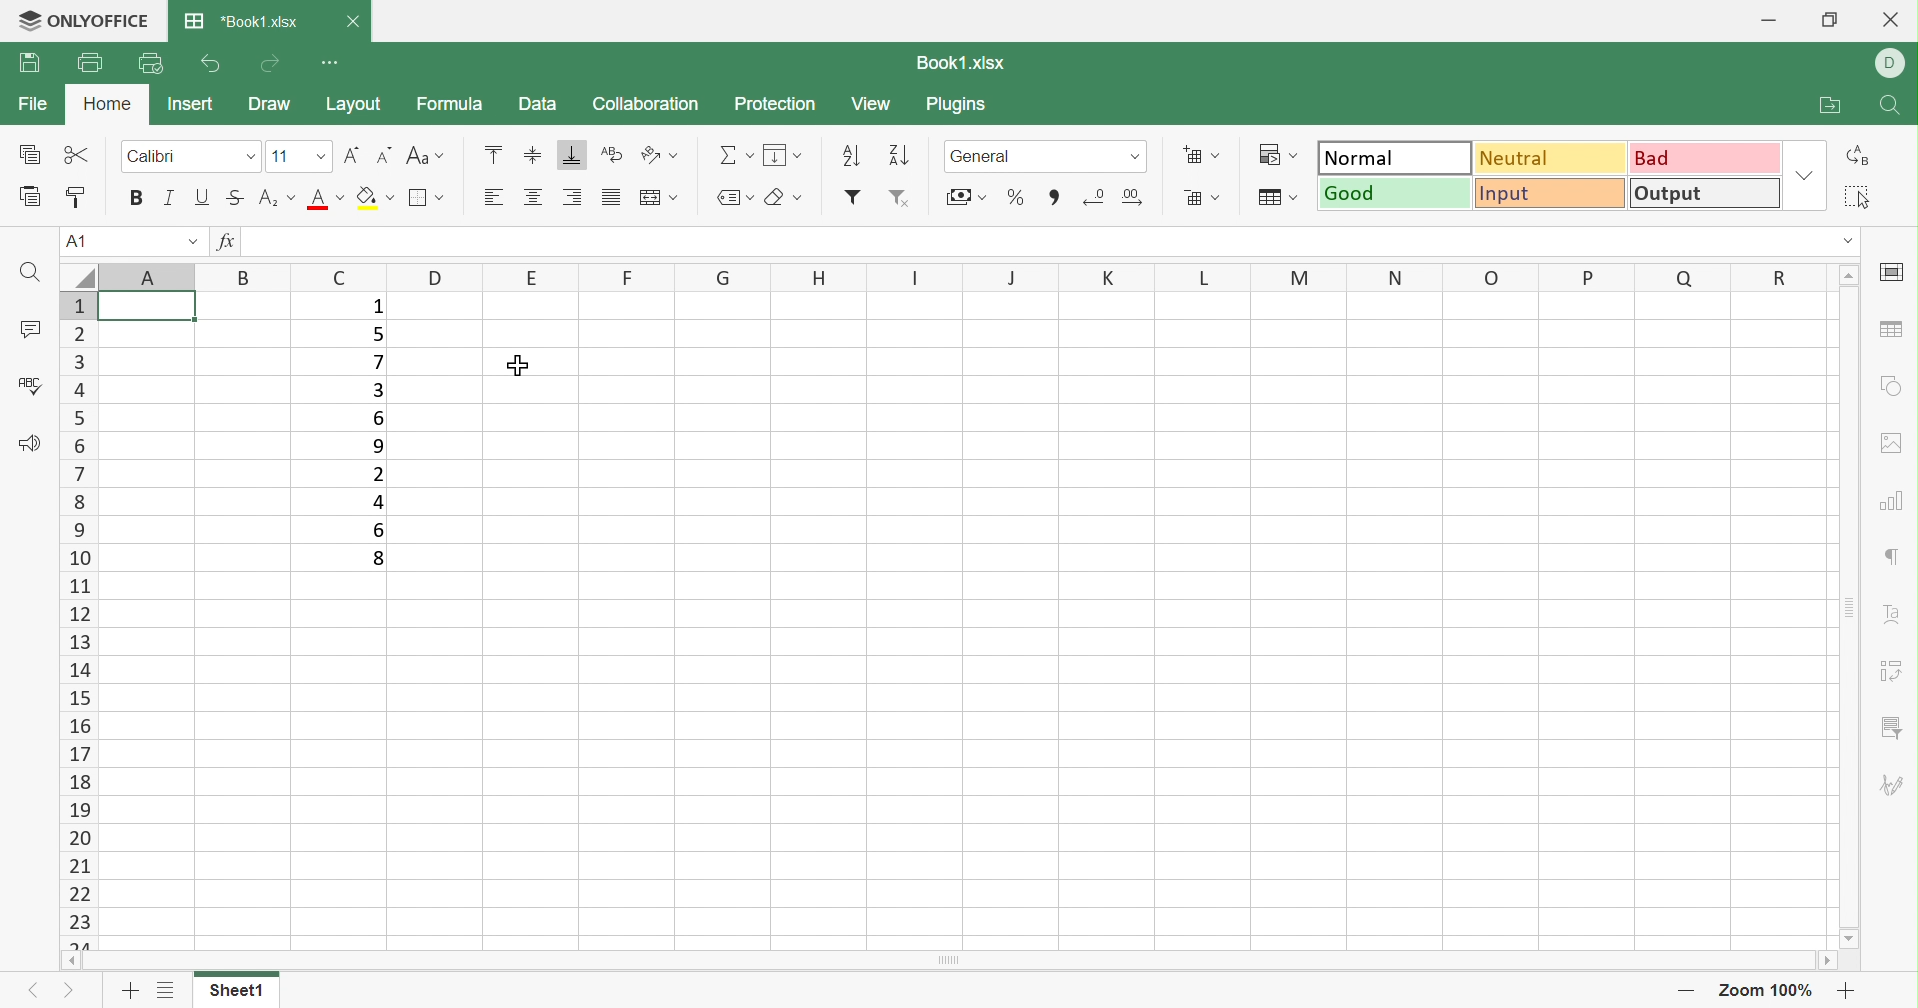  I want to click on Drop Down, so click(1805, 179).